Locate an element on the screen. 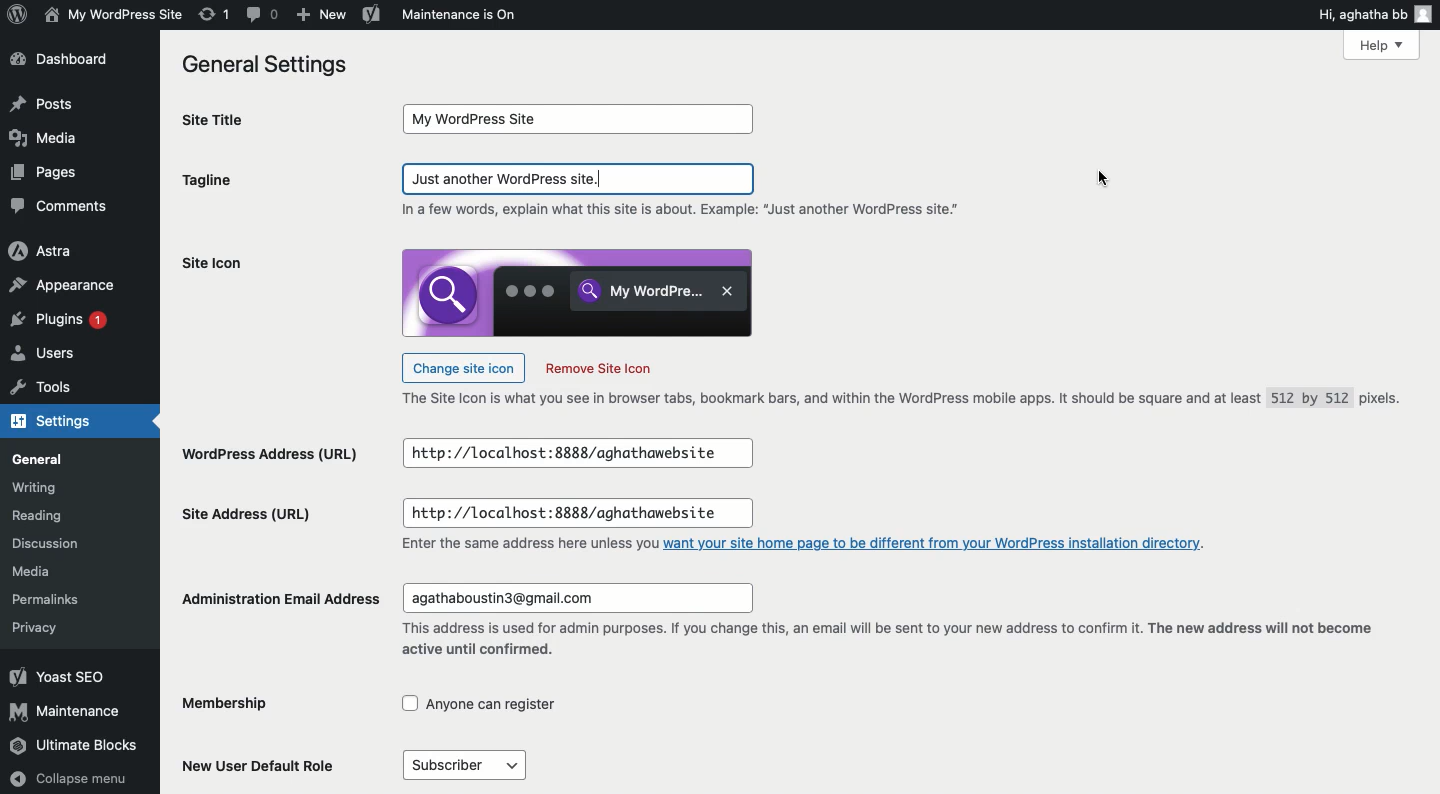  Yoast is located at coordinates (57, 676).